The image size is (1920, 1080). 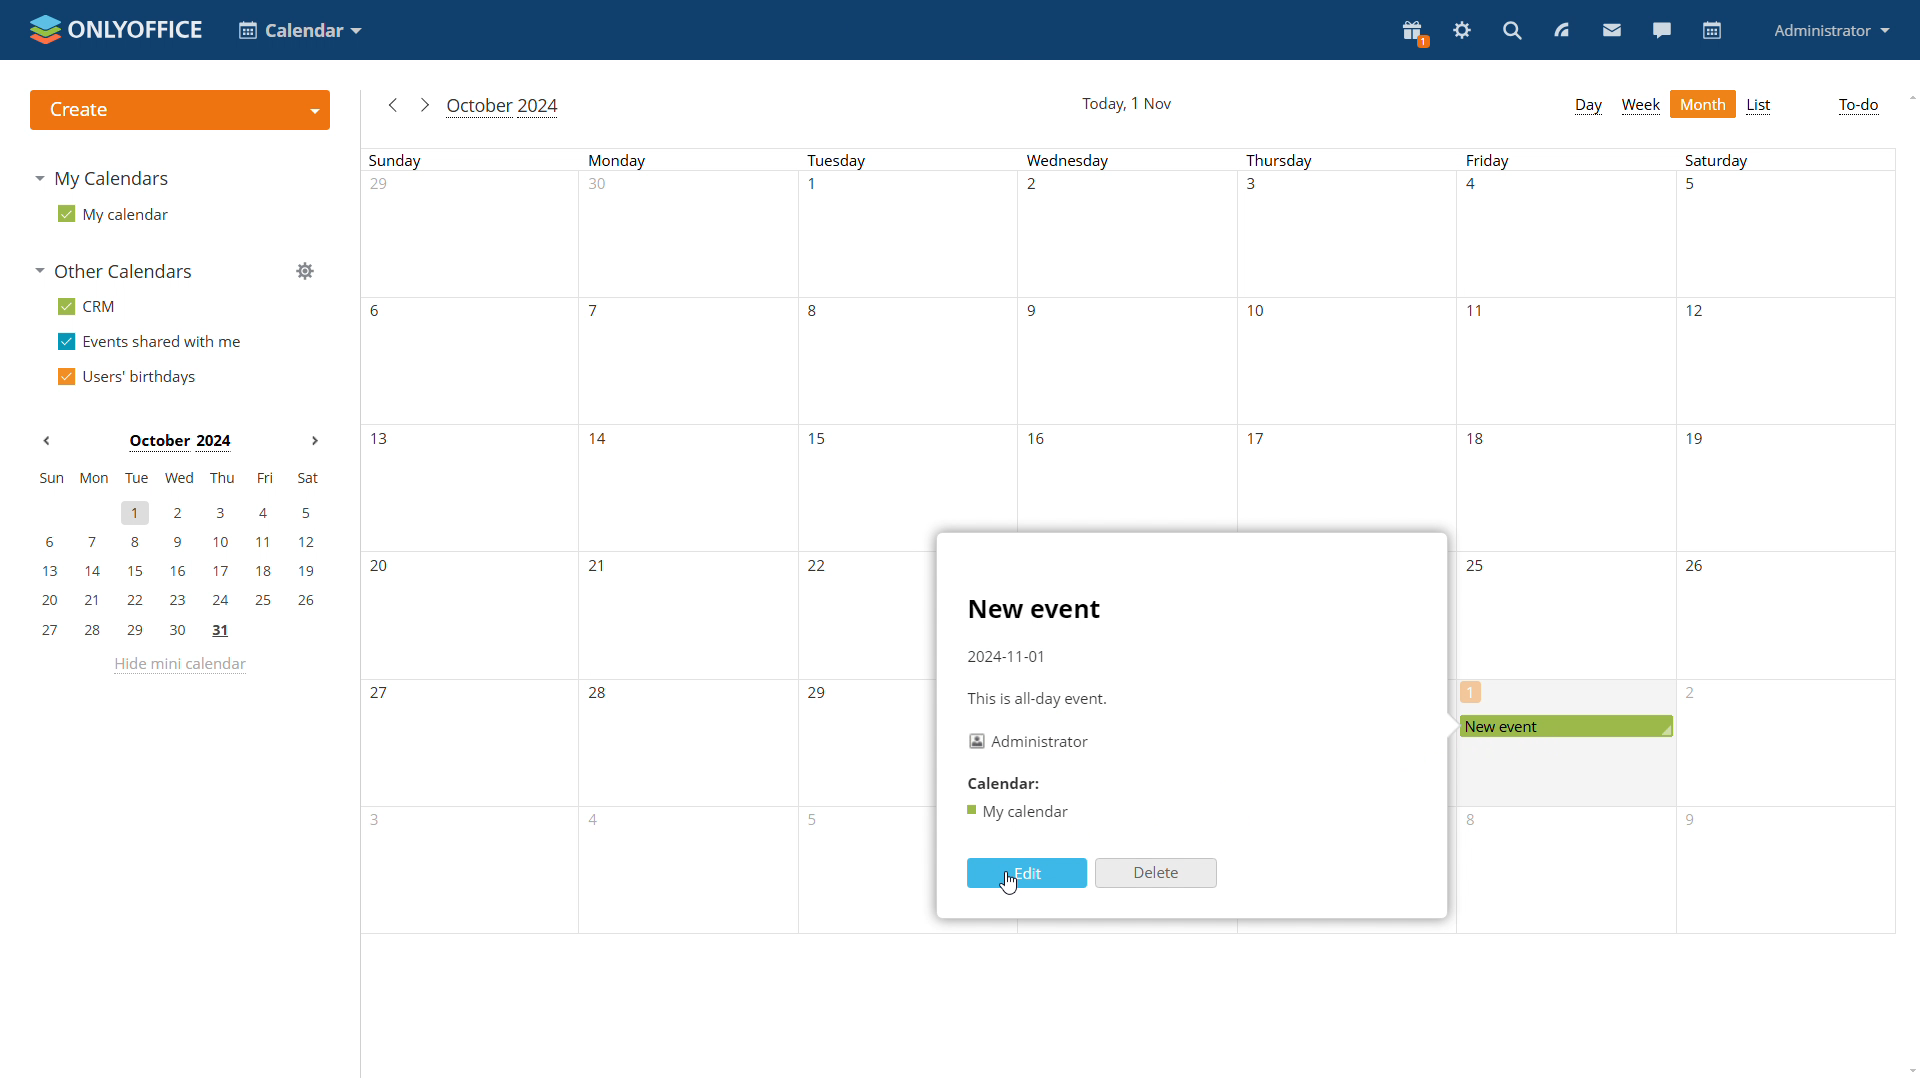 I want to click on to-do, so click(x=1857, y=107).